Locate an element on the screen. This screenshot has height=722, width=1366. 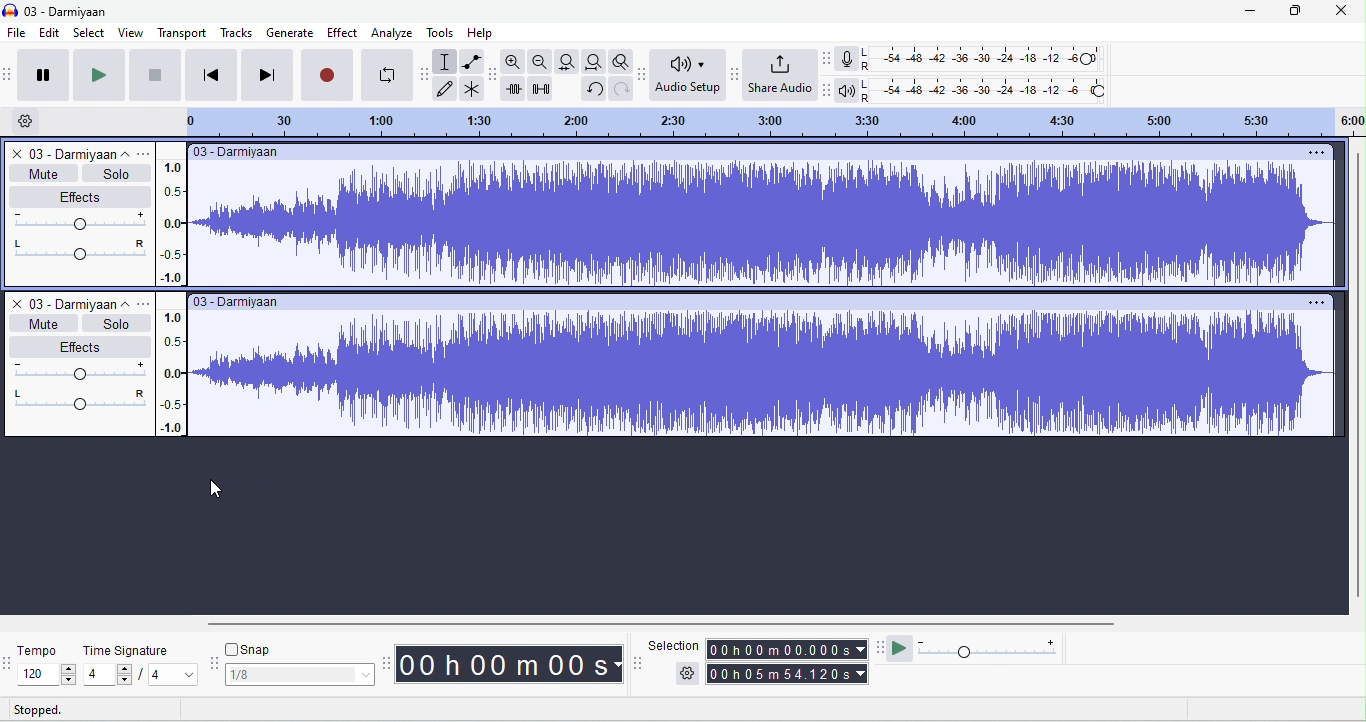
playback speed is located at coordinates (989, 650).